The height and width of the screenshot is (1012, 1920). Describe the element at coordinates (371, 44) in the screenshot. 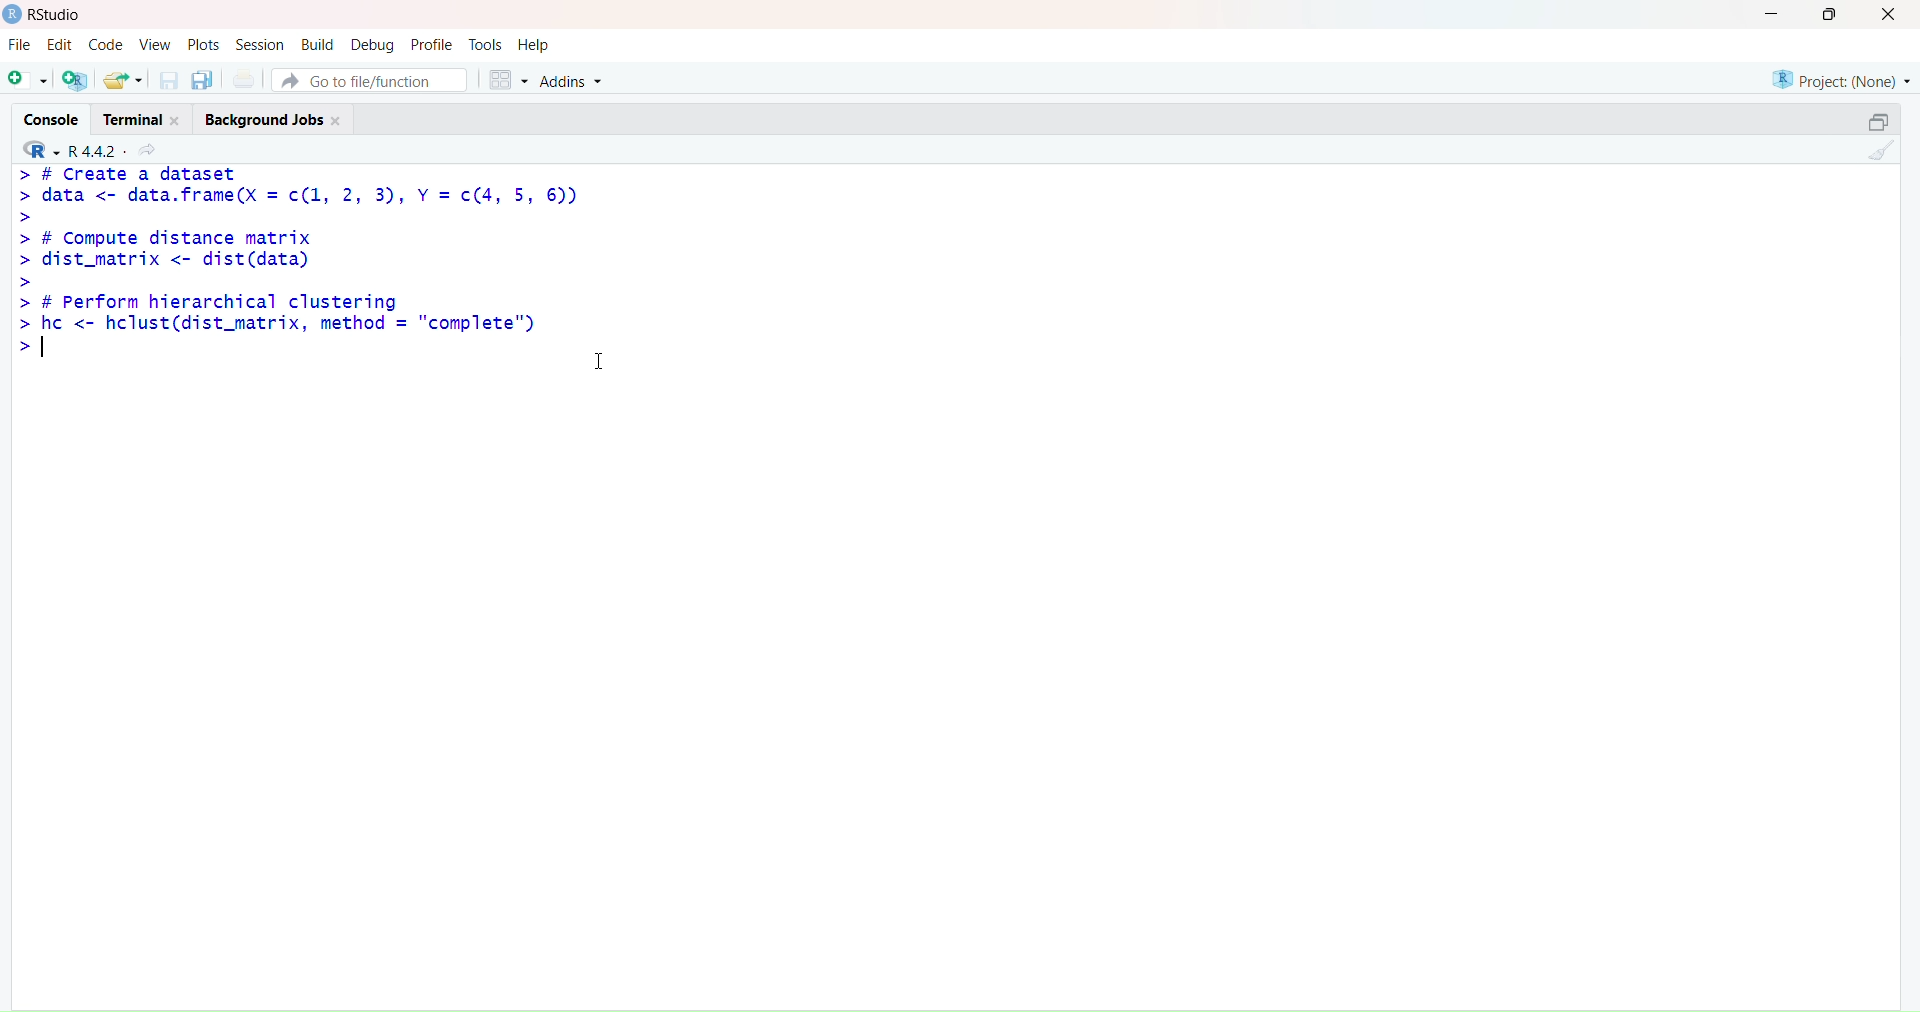

I see `Debug` at that location.